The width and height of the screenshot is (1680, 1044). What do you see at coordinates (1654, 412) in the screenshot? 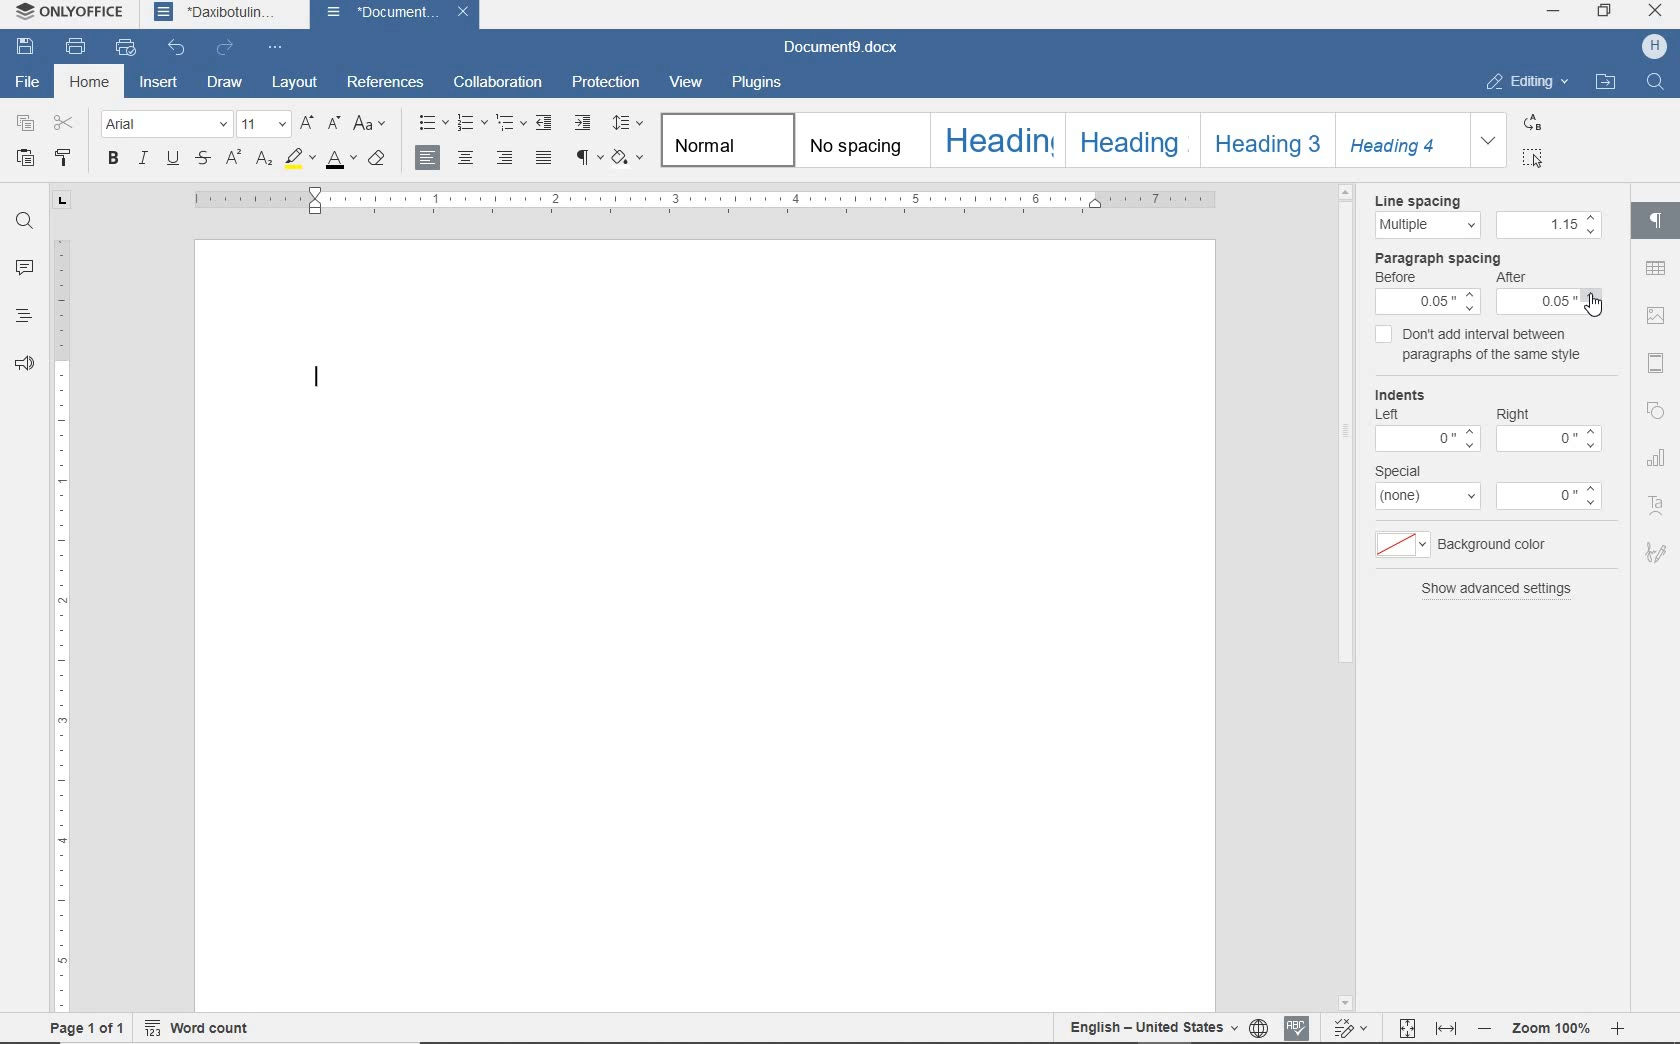
I see `shape` at bounding box center [1654, 412].